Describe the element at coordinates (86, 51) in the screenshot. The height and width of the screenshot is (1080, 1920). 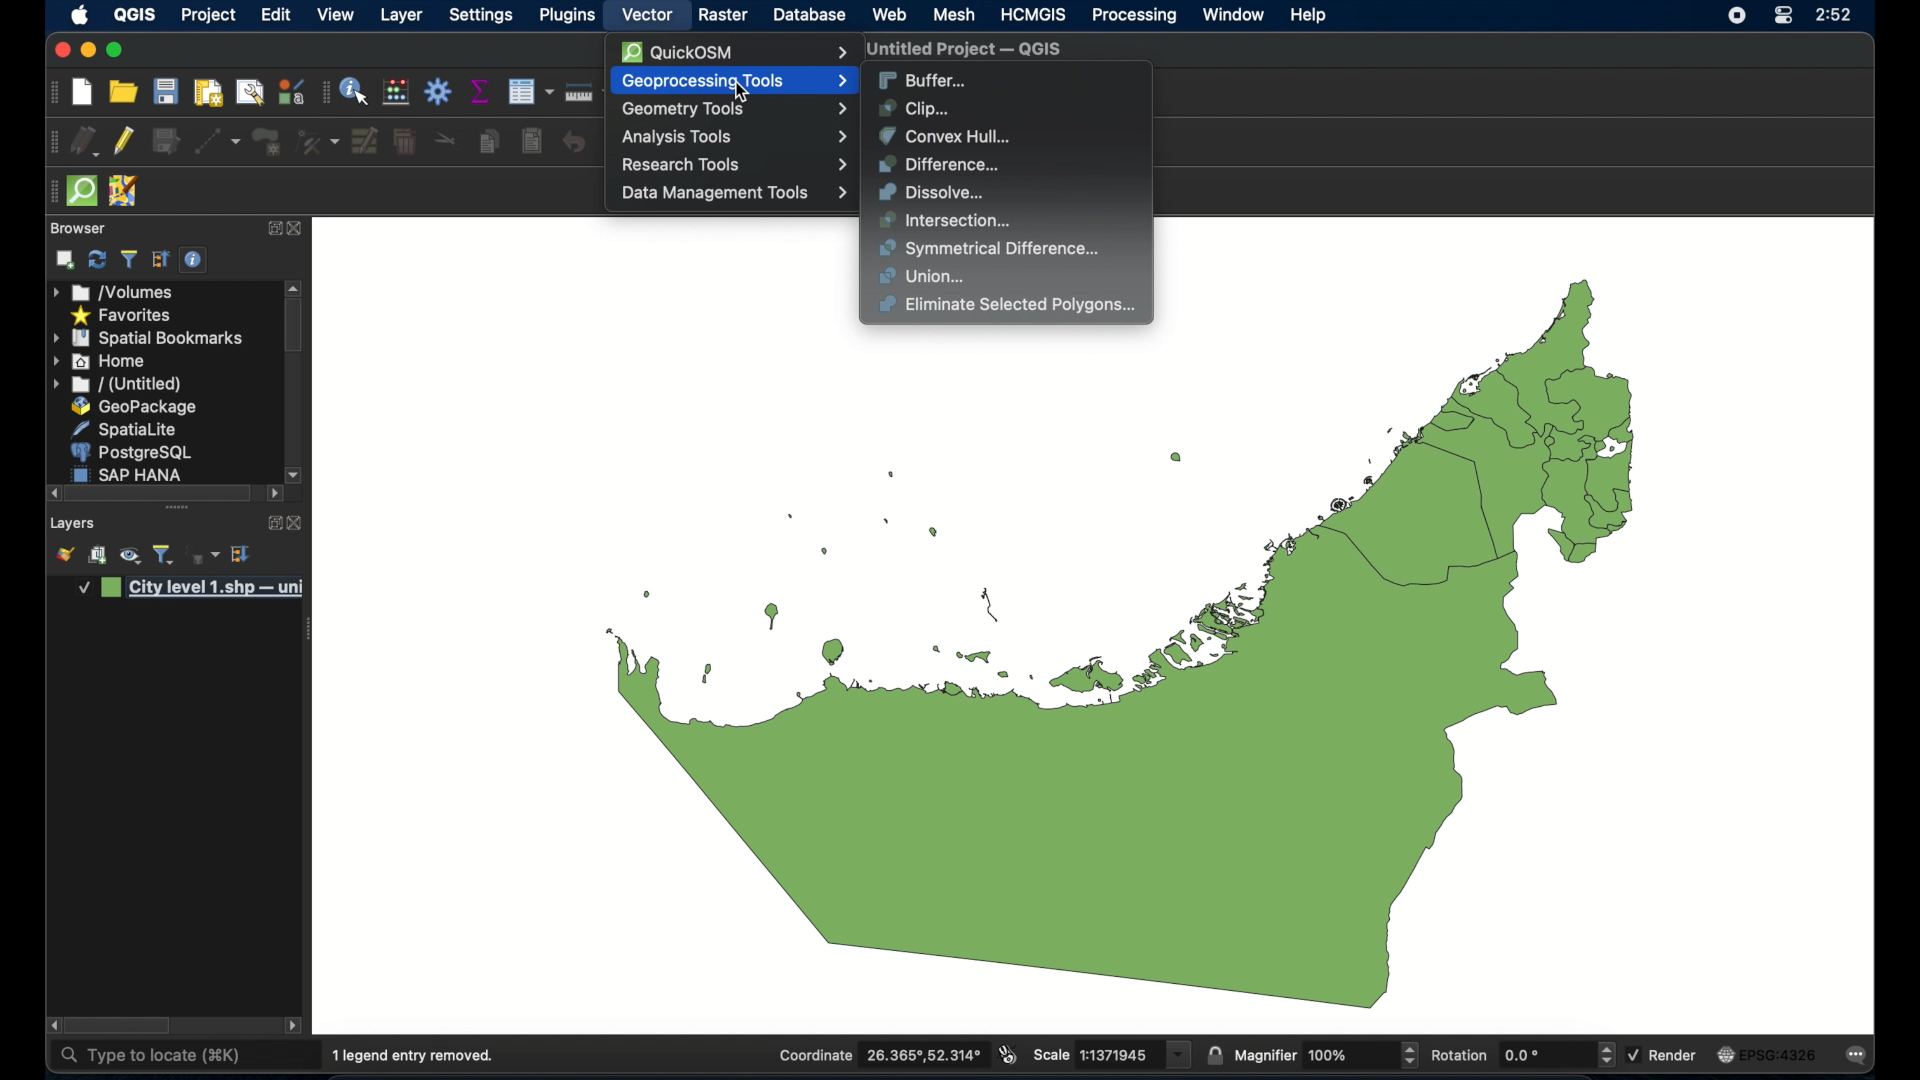
I see `minimize` at that location.